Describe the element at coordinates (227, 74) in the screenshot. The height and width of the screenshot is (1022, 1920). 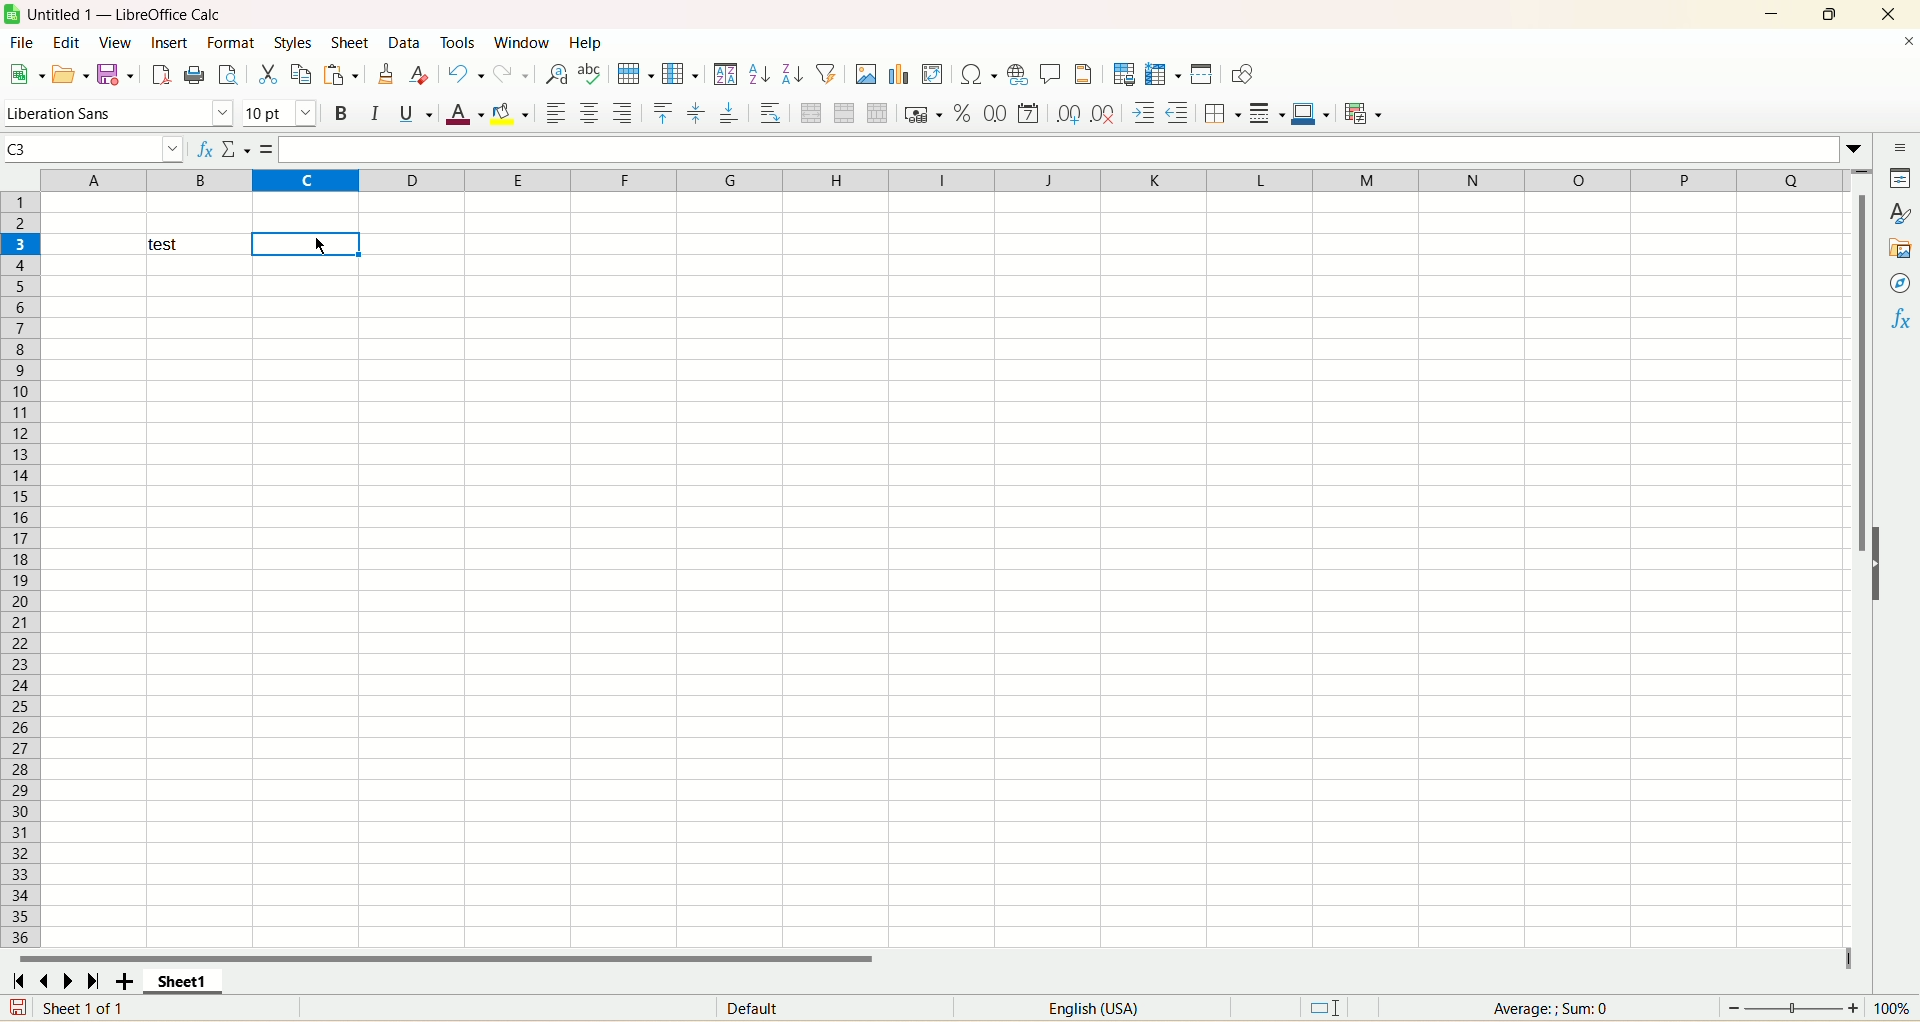
I see `print preview` at that location.